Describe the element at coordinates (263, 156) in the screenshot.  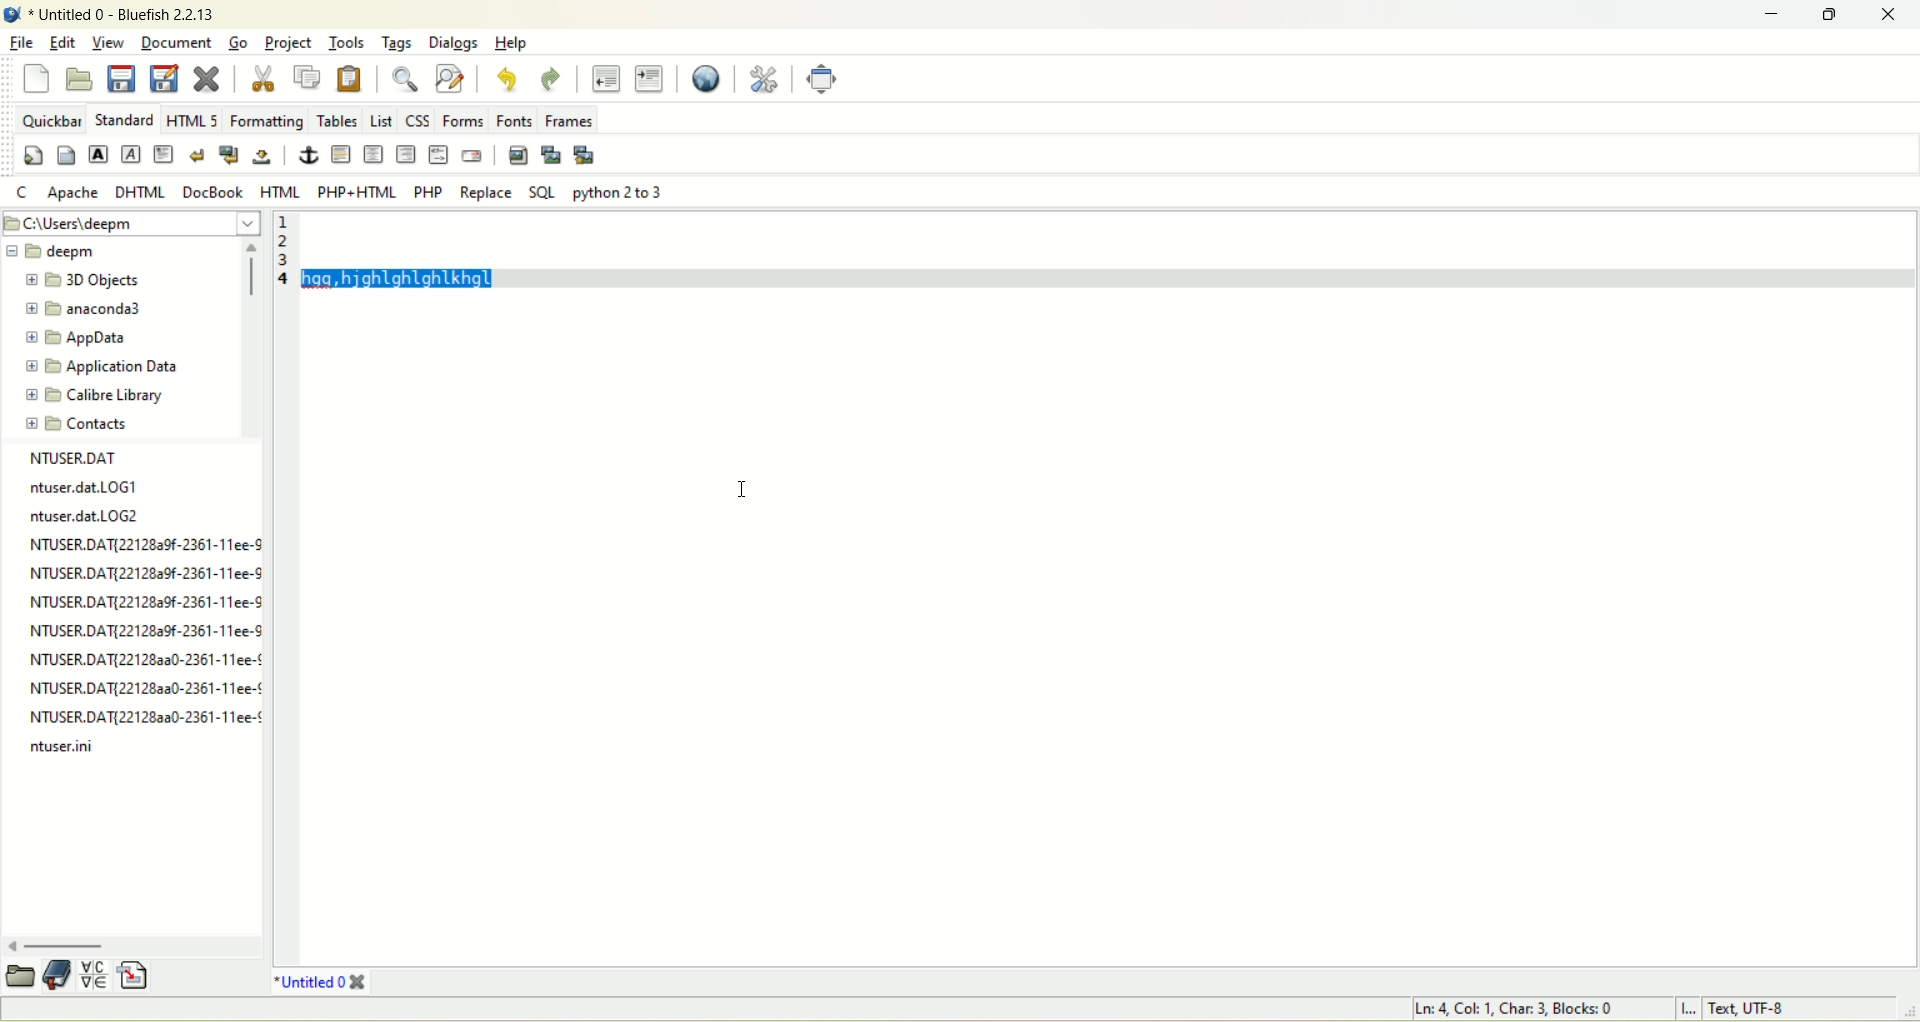
I see `non break space` at that location.